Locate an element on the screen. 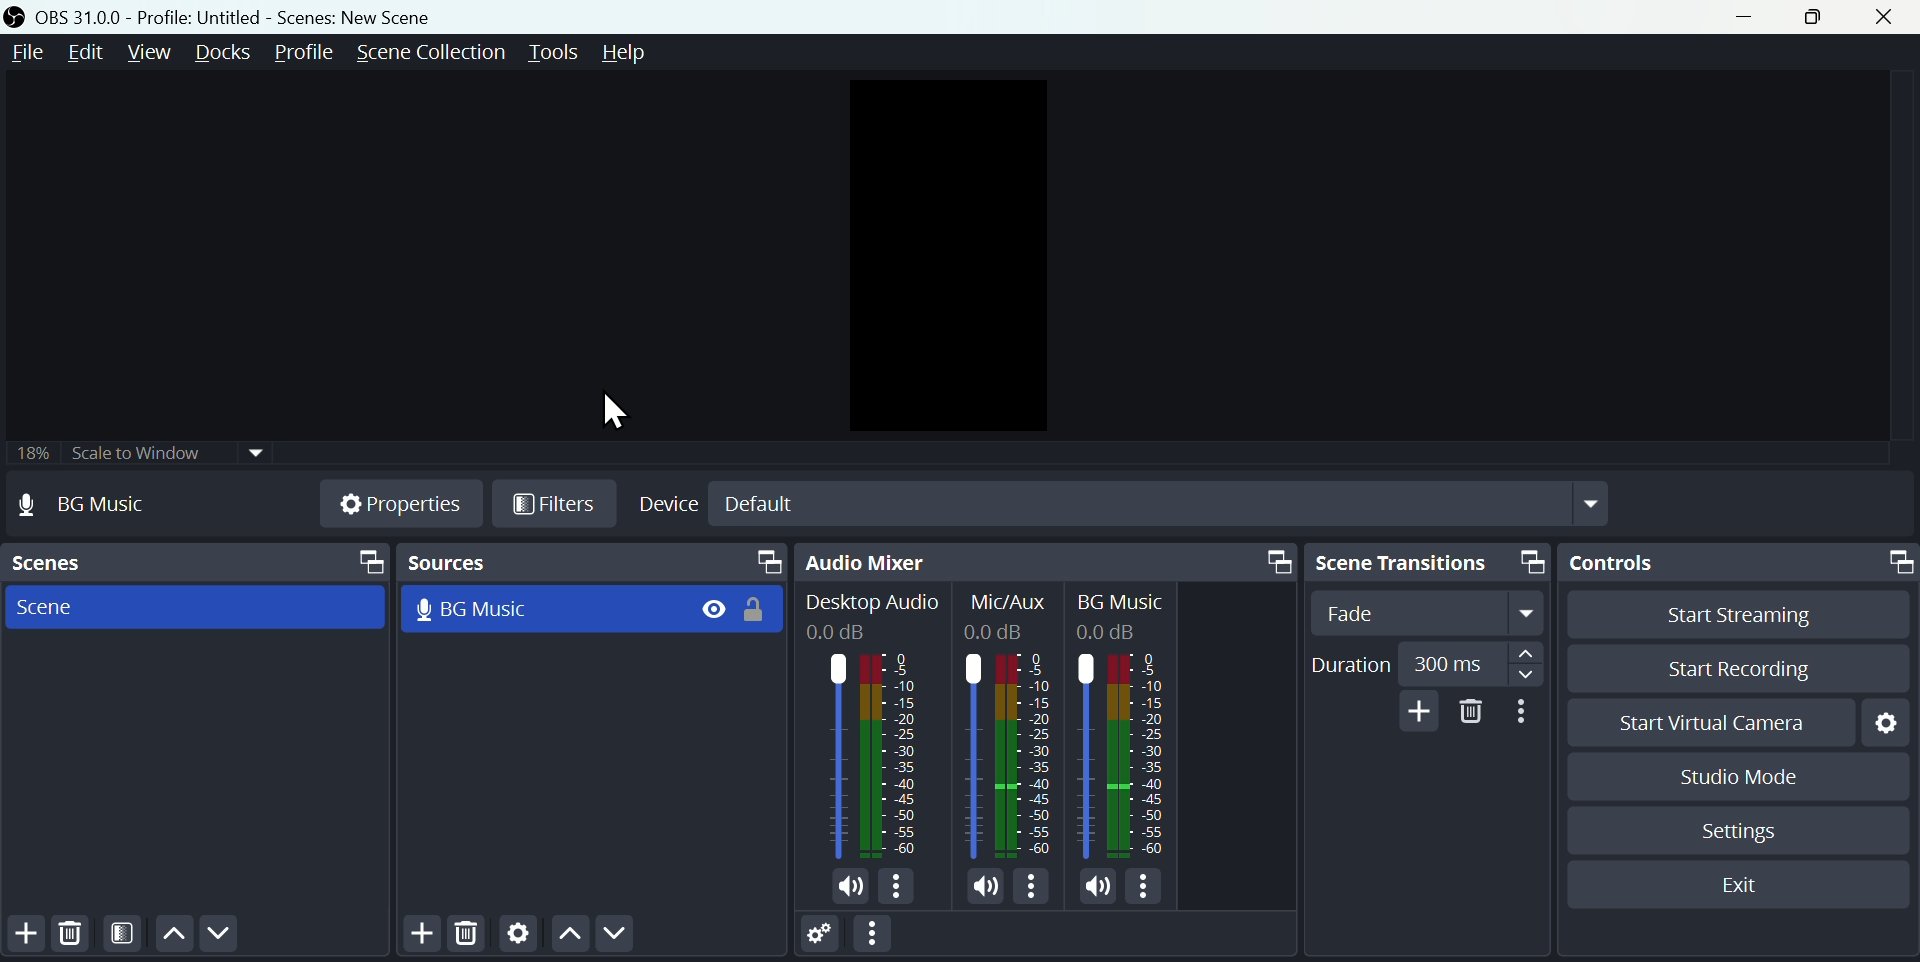   is located at coordinates (1118, 600).